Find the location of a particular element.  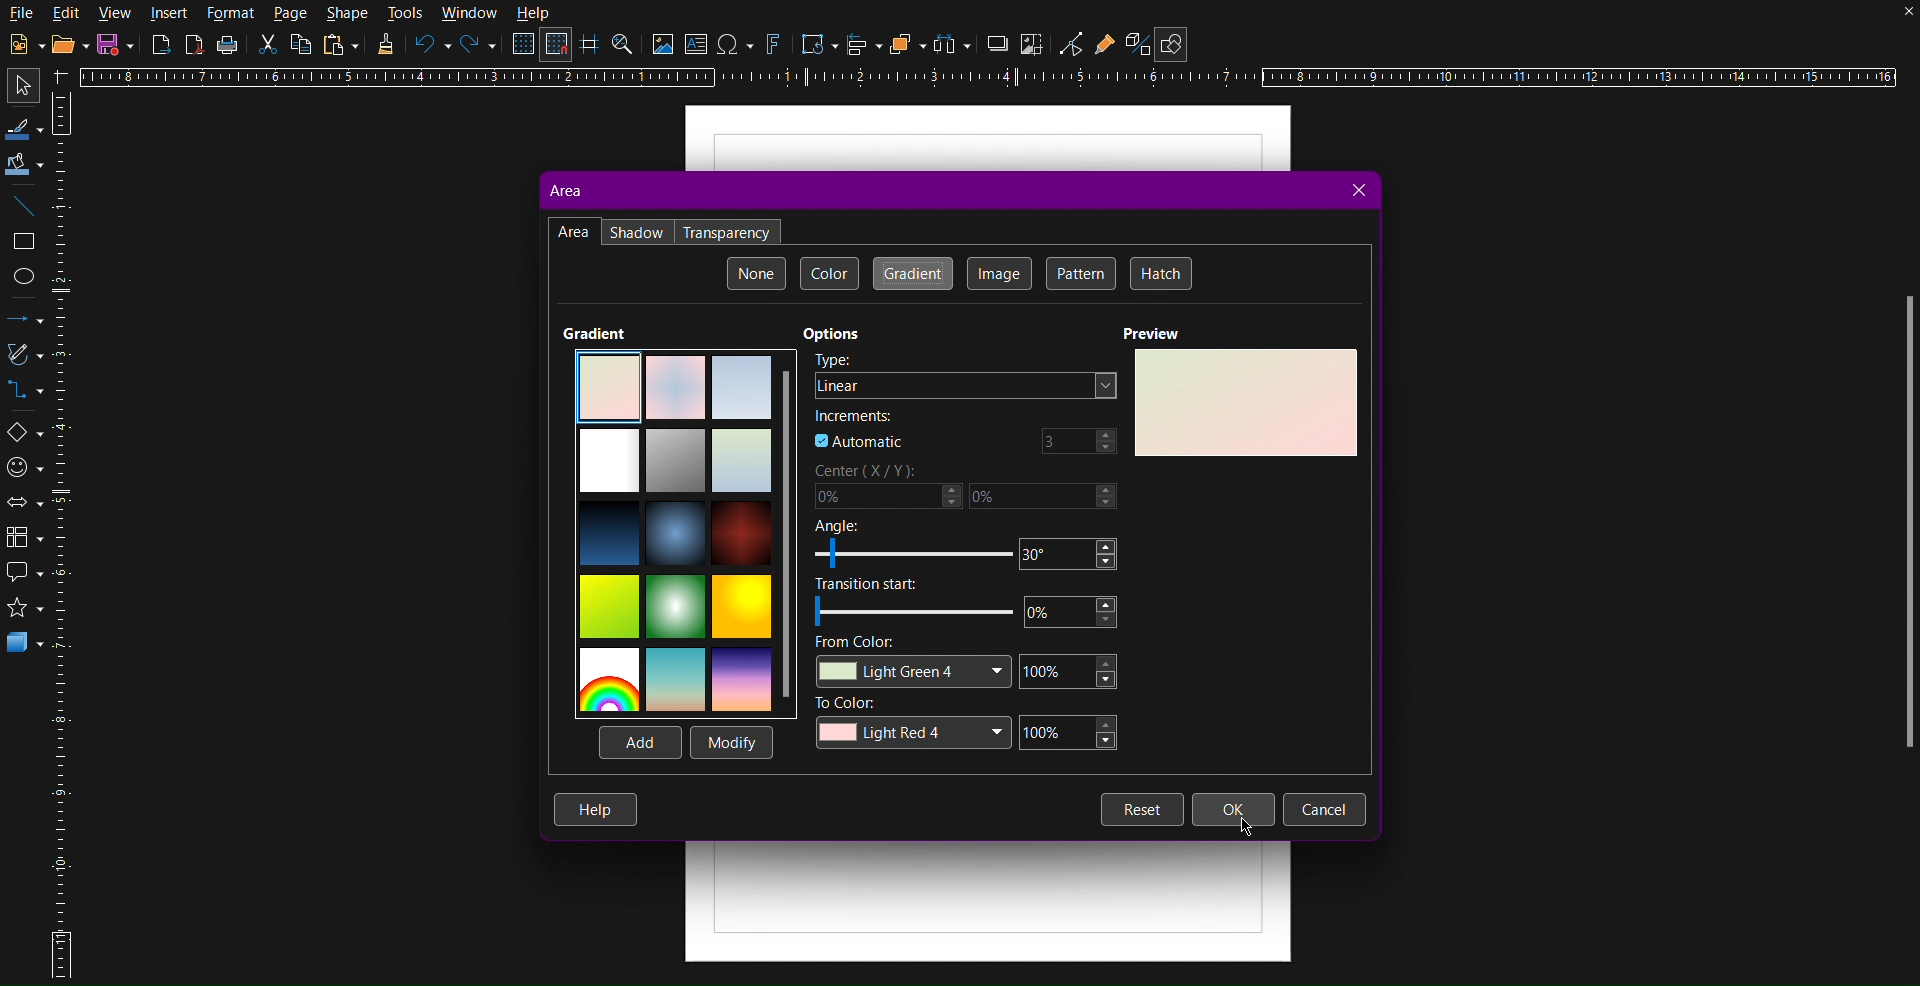

Cancel is located at coordinates (1324, 808).